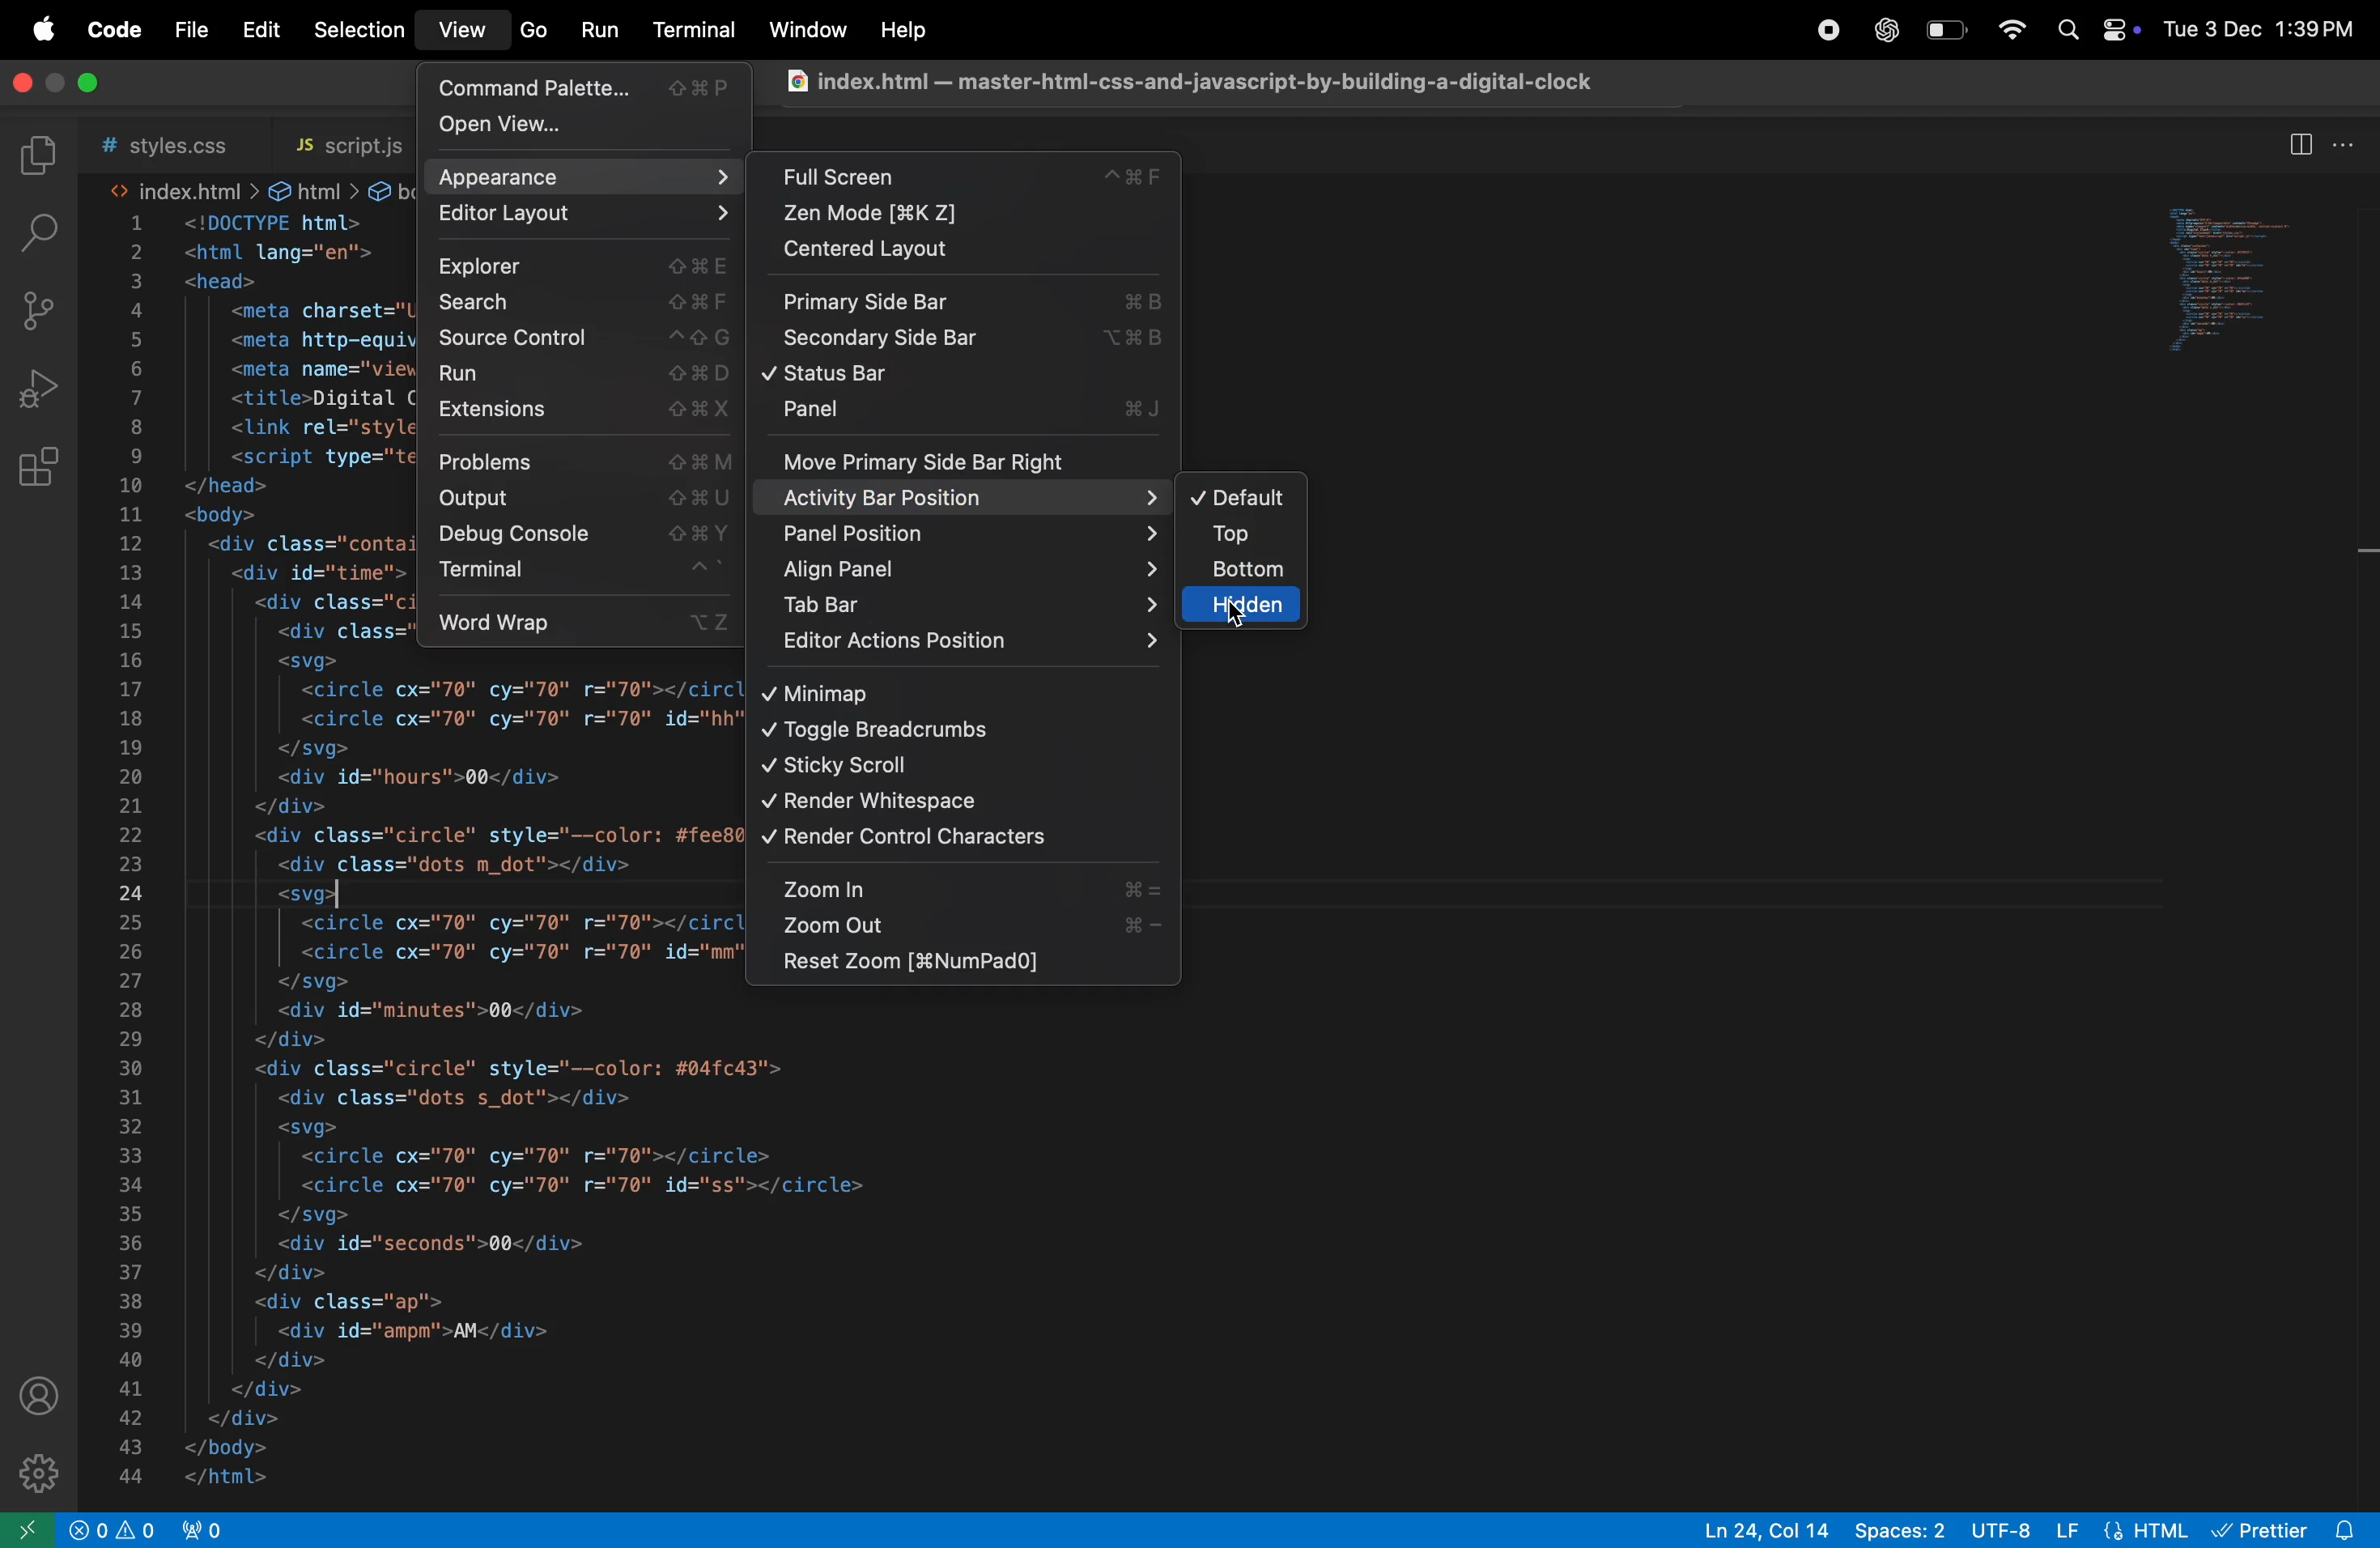 This screenshot has width=2380, height=1548. I want to click on panek, so click(972, 411).